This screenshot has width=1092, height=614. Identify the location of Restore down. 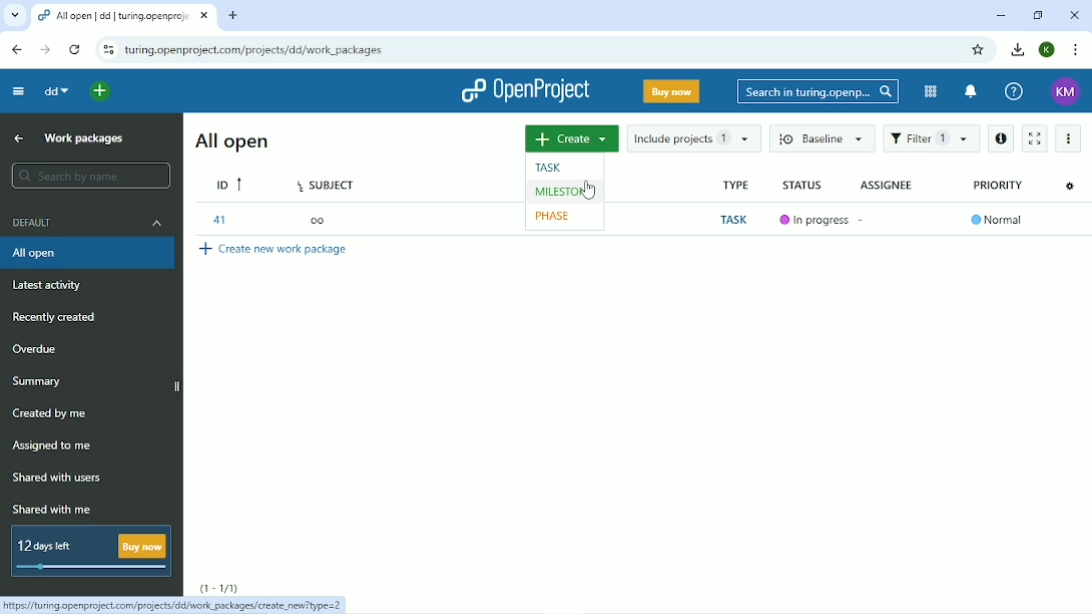
(1039, 16).